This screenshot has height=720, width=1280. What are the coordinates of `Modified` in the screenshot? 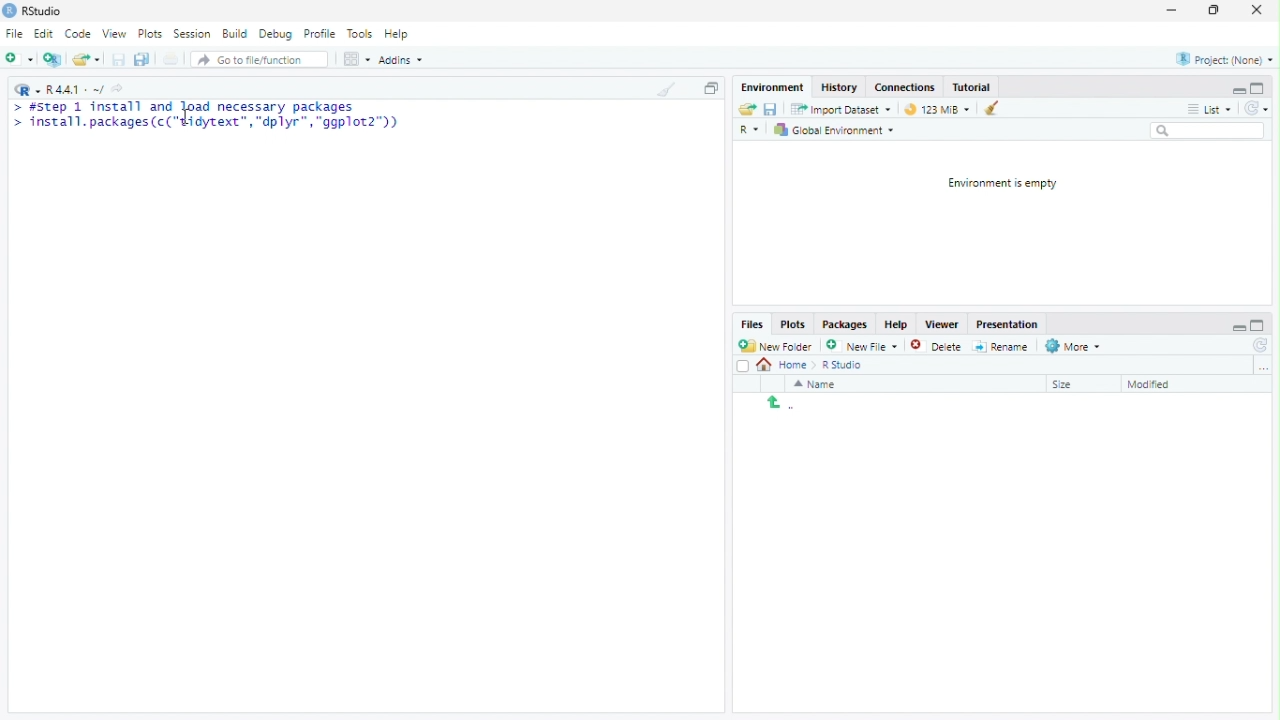 It's located at (1153, 385).